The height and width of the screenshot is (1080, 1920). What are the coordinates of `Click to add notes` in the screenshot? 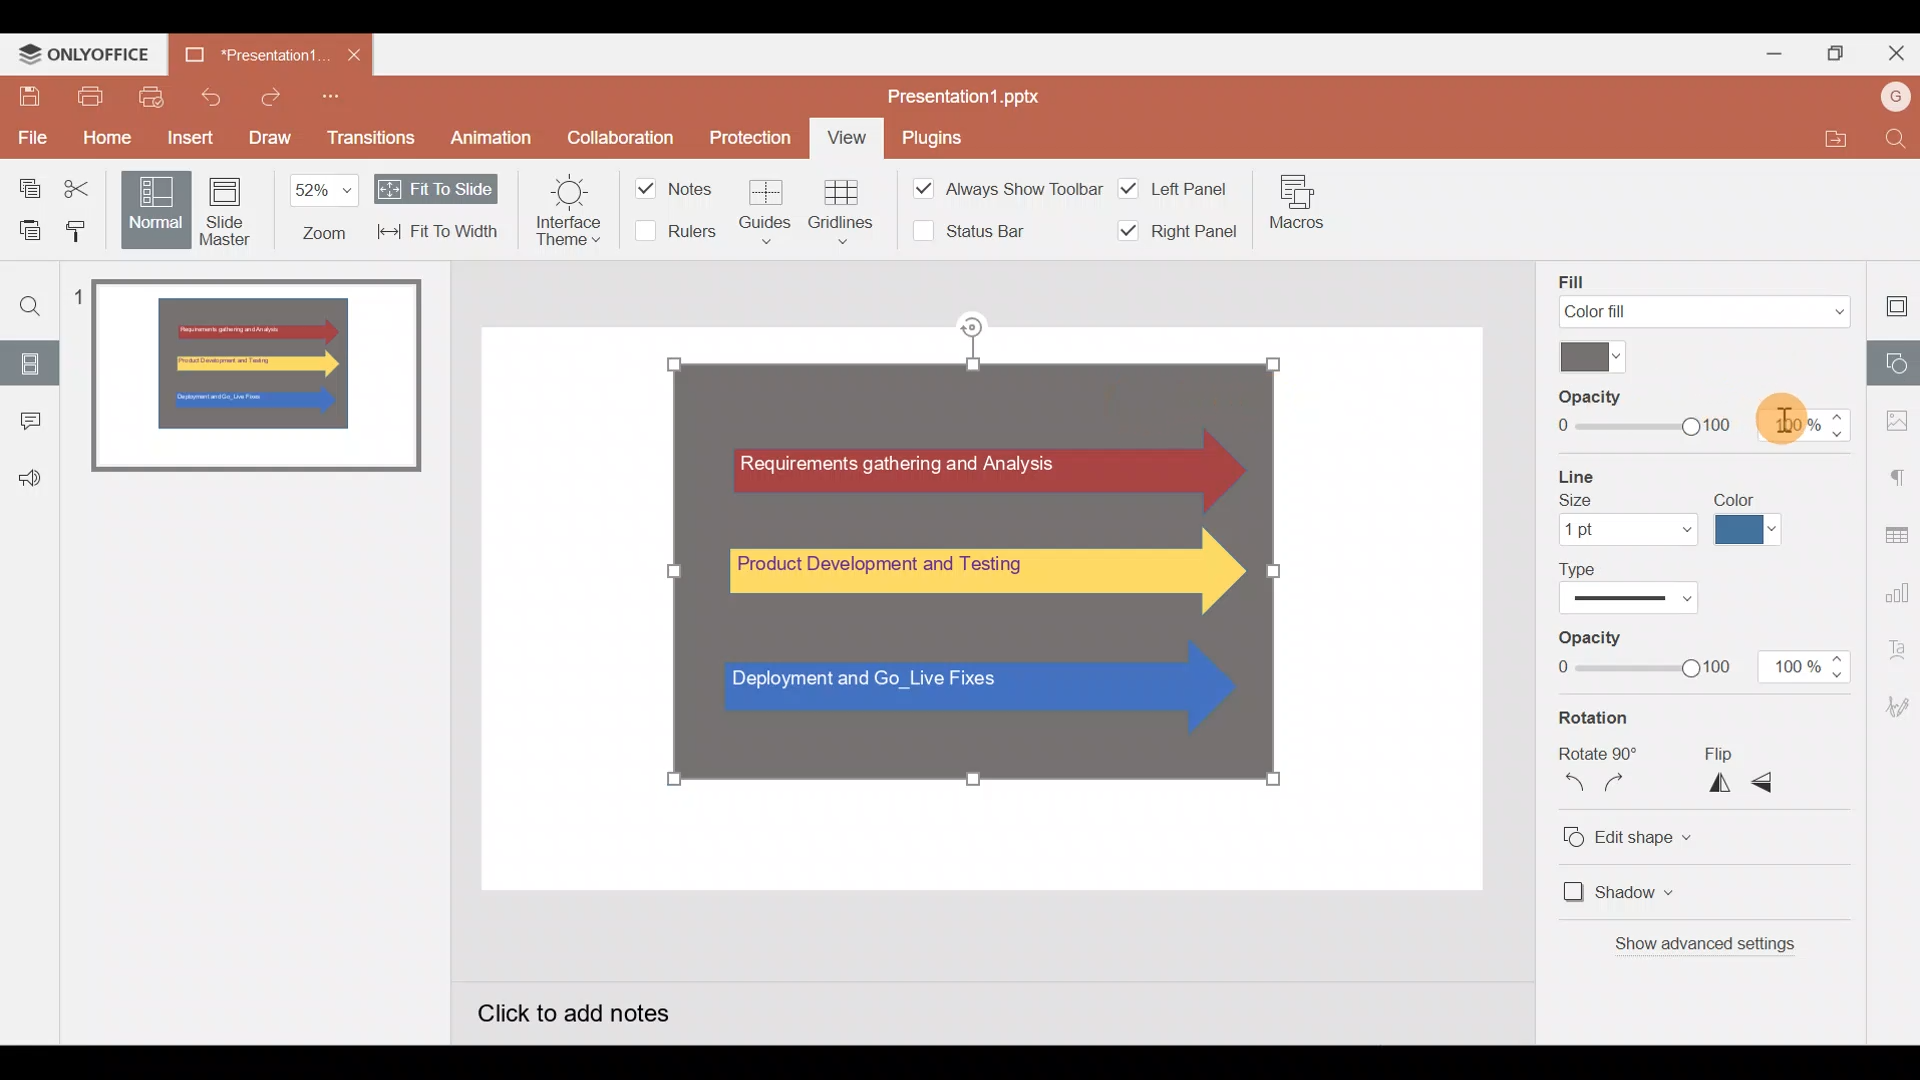 It's located at (596, 1010).